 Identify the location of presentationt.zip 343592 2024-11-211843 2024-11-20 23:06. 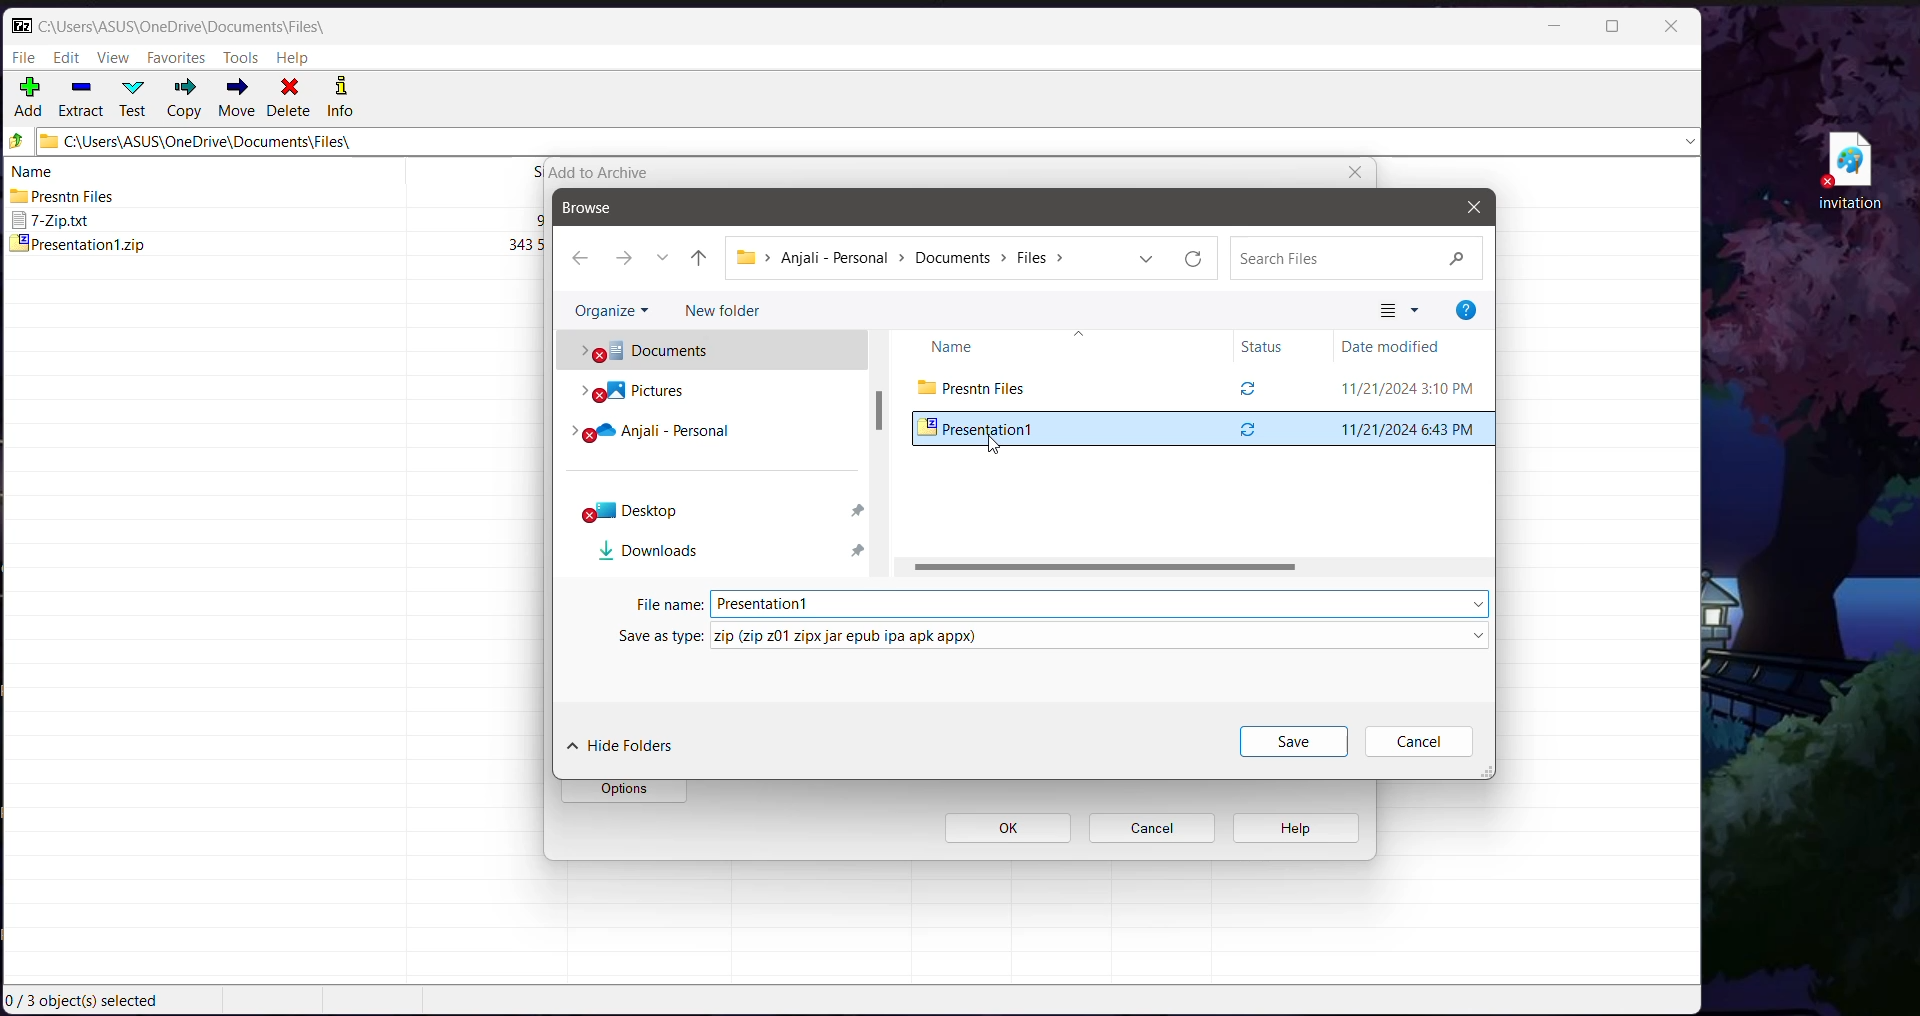
(274, 246).